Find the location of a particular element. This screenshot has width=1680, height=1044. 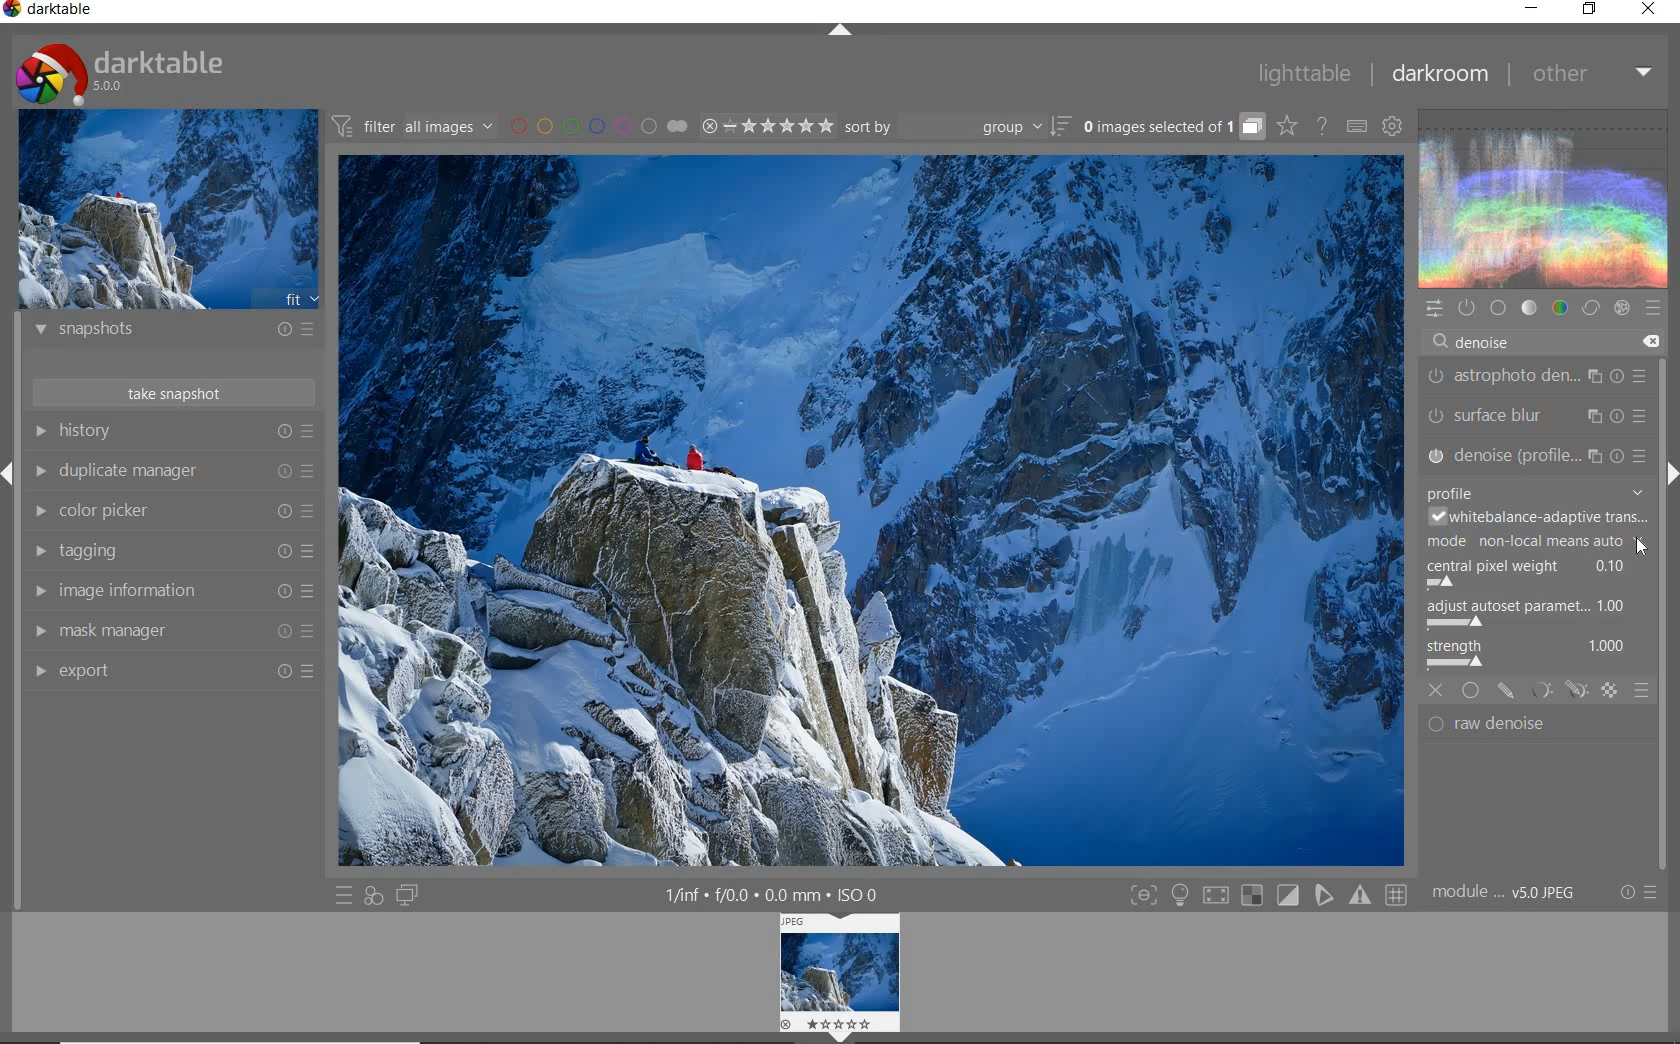

selected image is located at coordinates (868, 514).